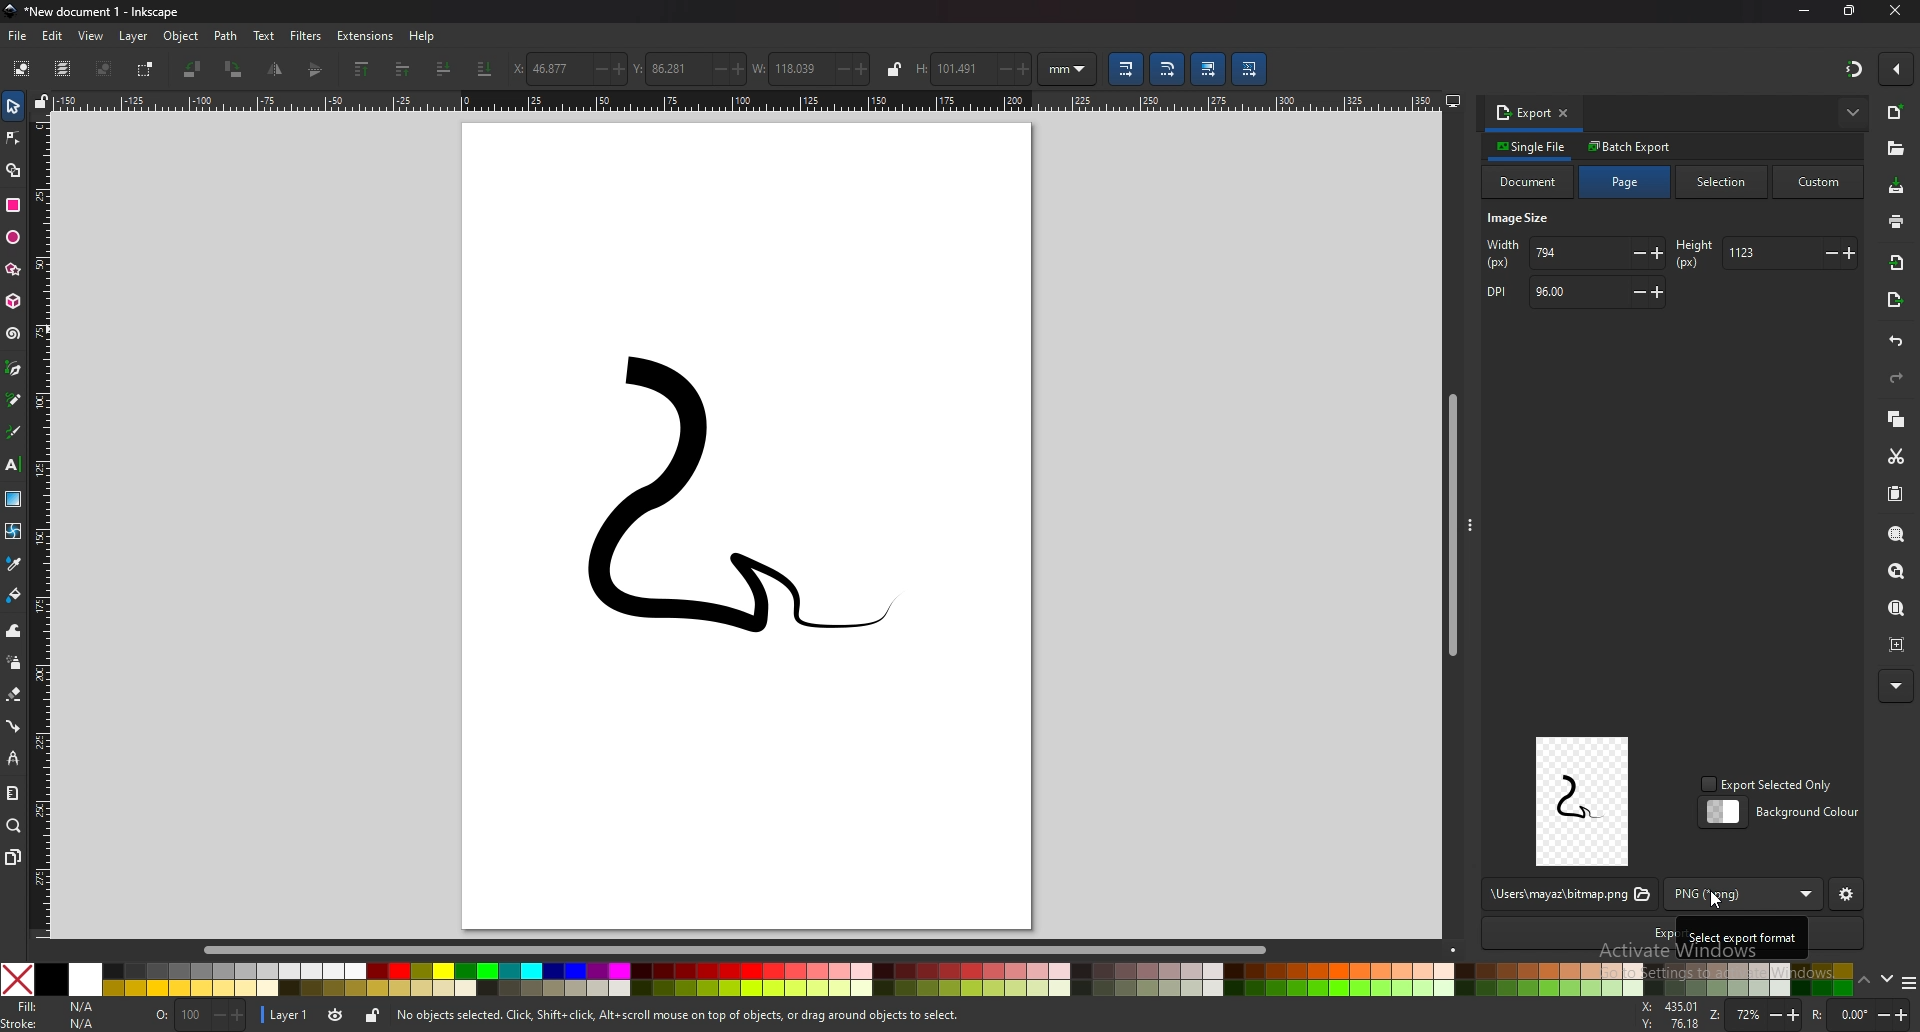 This screenshot has width=1920, height=1032. What do you see at coordinates (689, 68) in the screenshot?
I see `y coordinates` at bounding box center [689, 68].